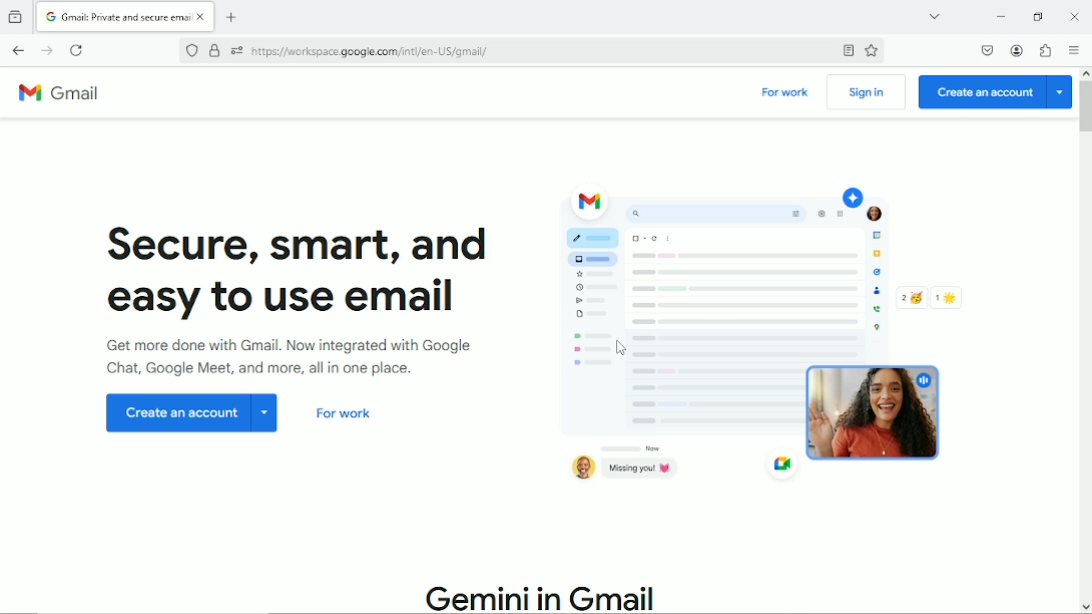 The height and width of the screenshot is (614, 1092). Describe the element at coordinates (997, 16) in the screenshot. I see `Minimize` at that location.